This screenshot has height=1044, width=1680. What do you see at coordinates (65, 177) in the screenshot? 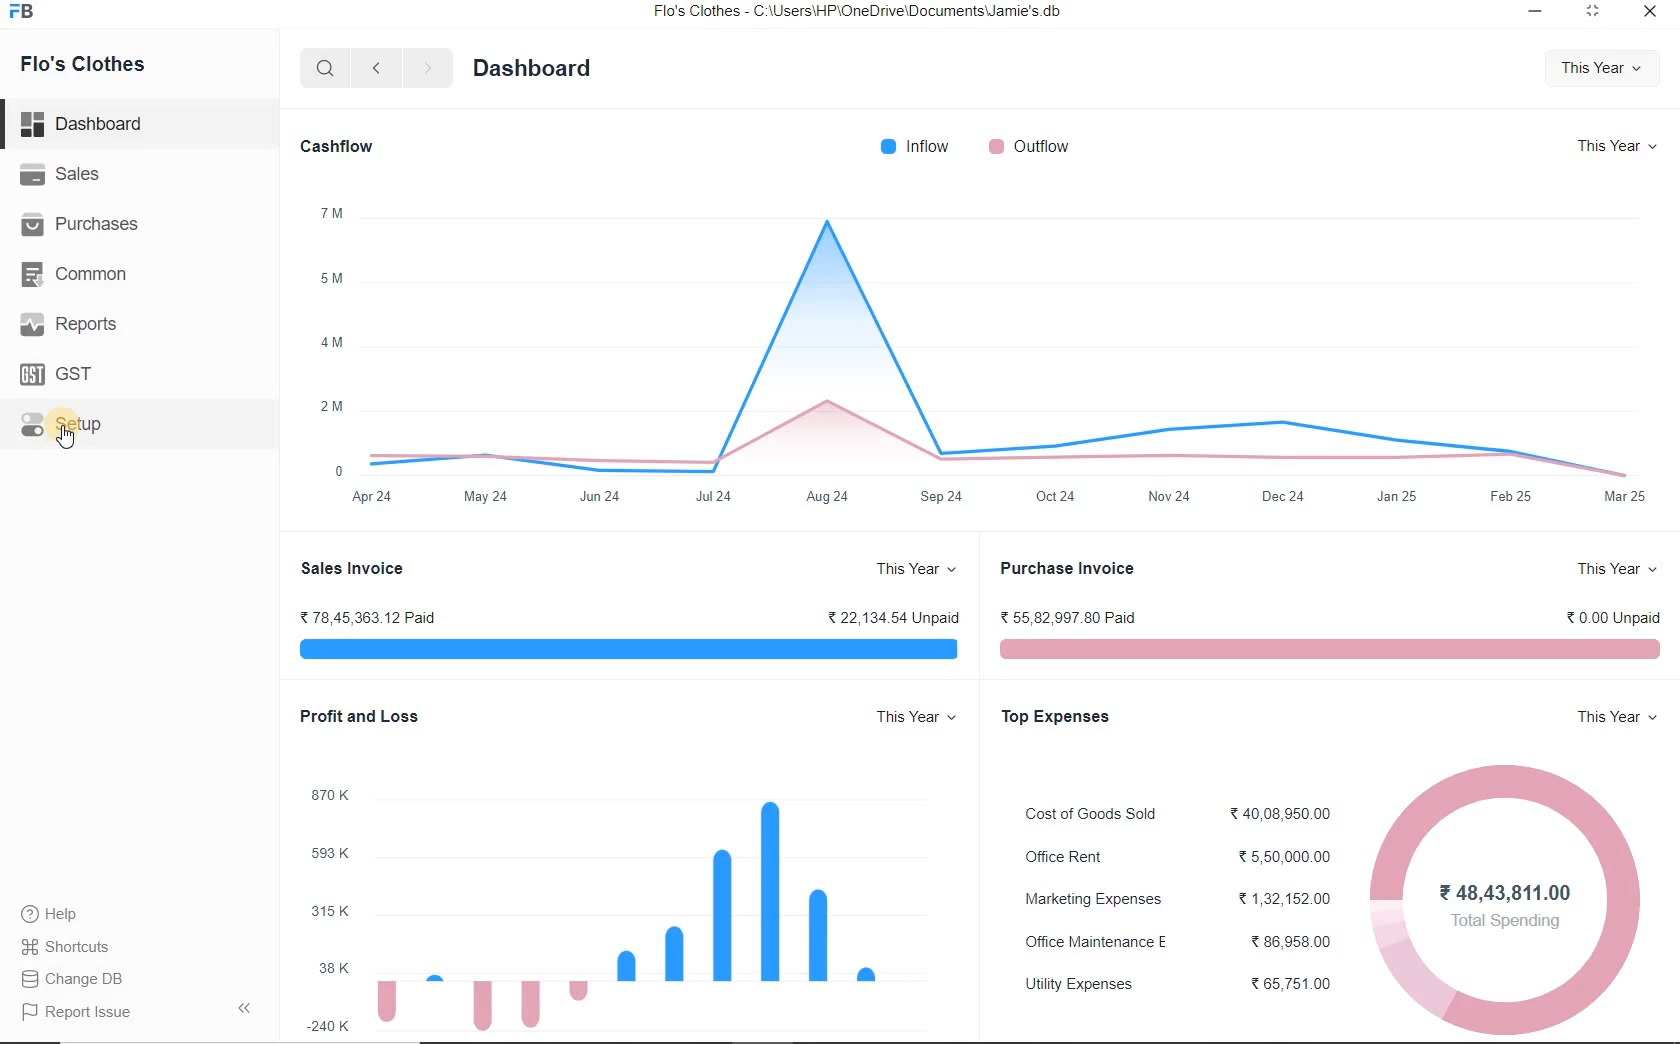
I see `Sales` at bounding box center [65, 177].